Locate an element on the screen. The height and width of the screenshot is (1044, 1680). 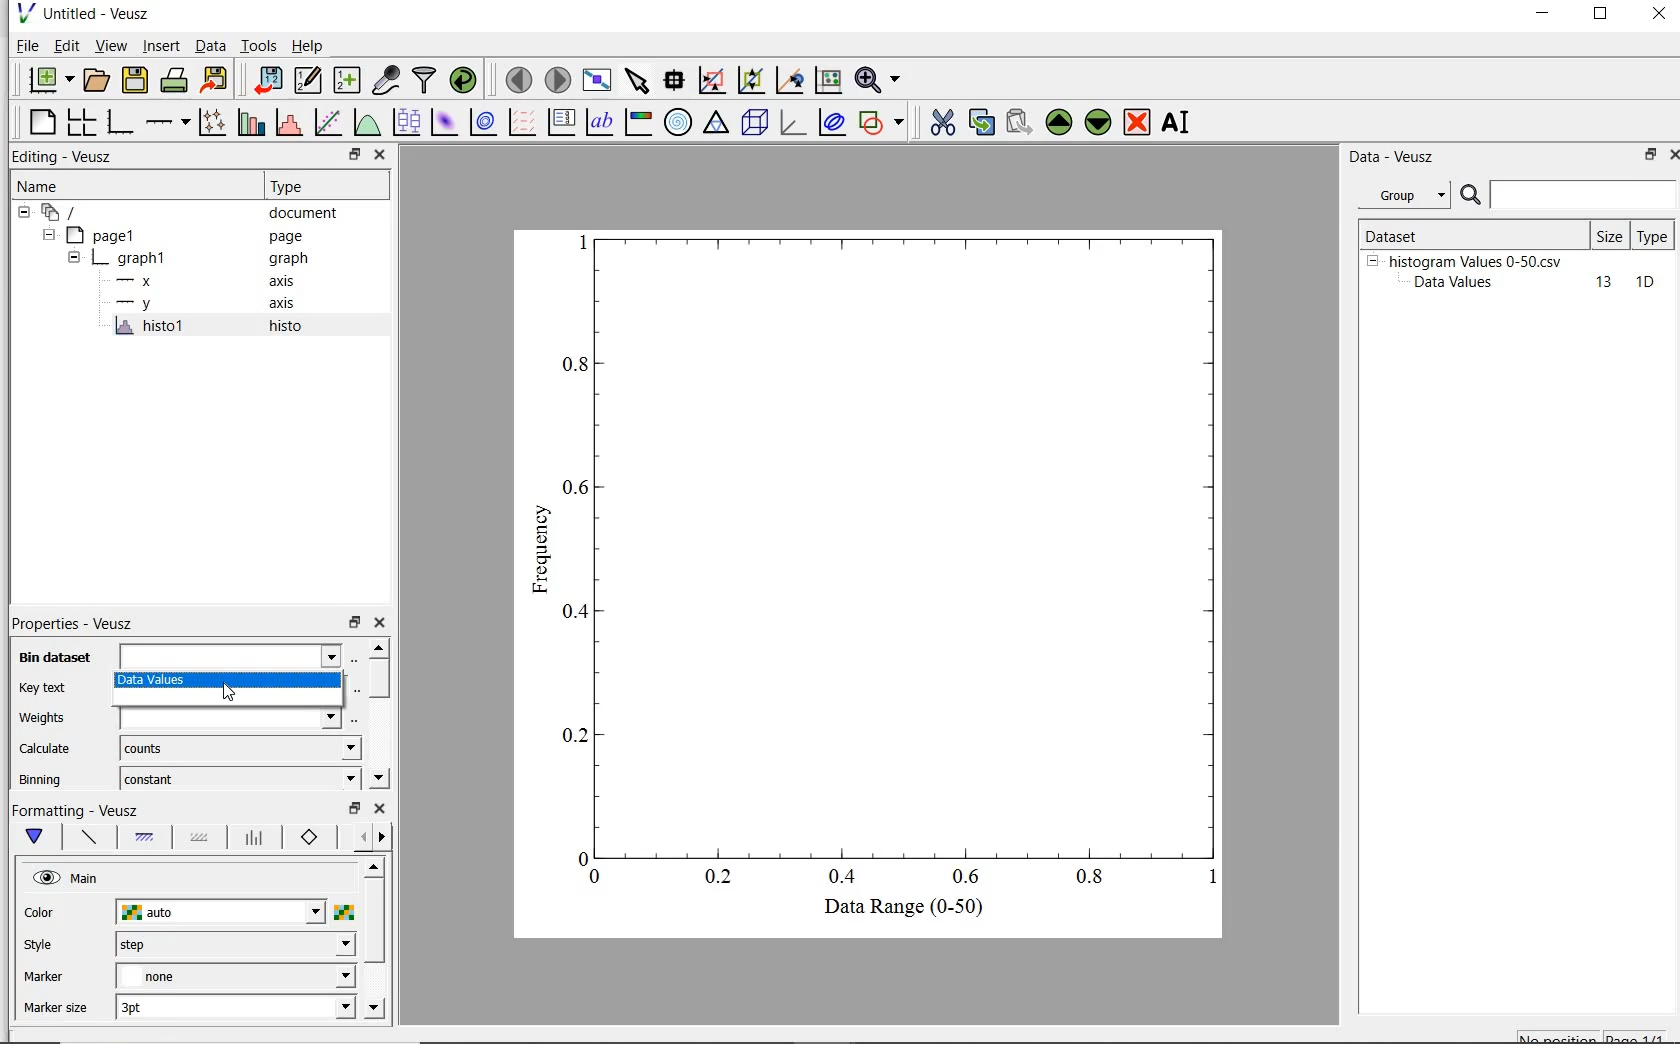
close is located at coordinates (1670, 157).